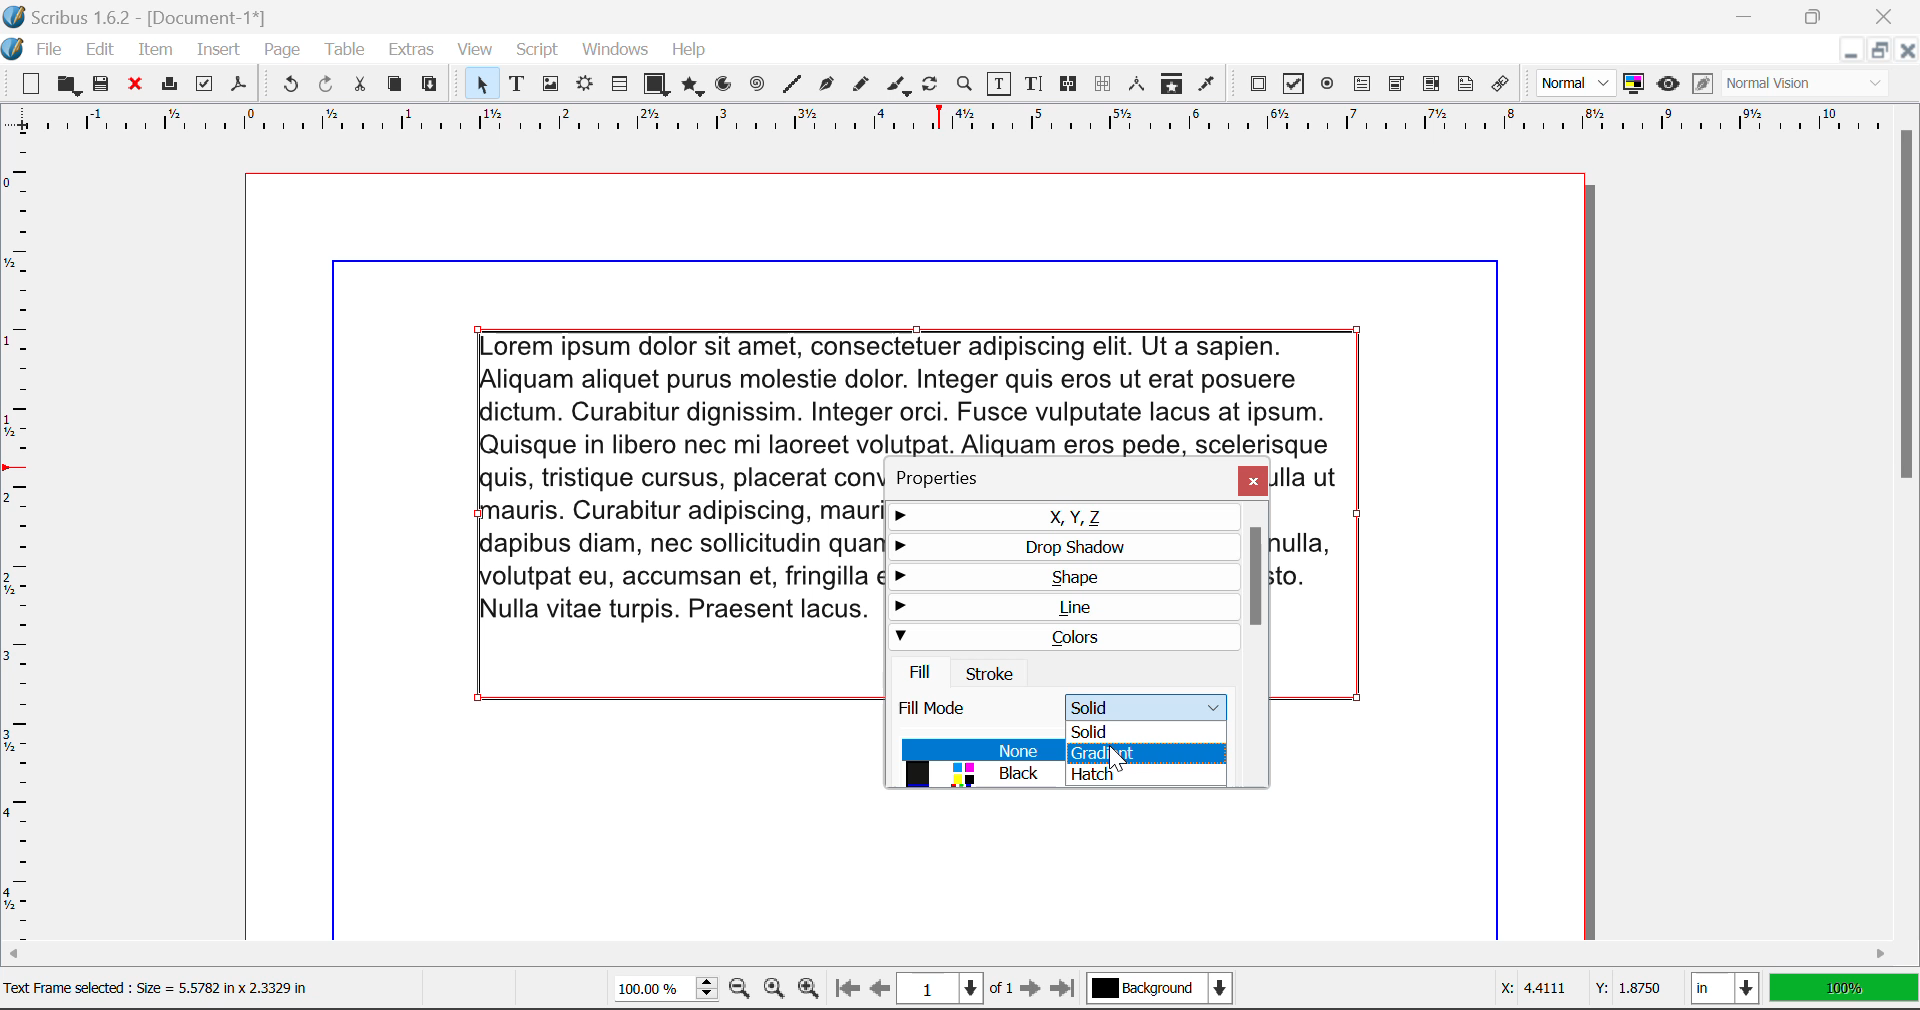  Describe the element at coordinates (689, 50) in the screenshot. I see `Help` at that location.